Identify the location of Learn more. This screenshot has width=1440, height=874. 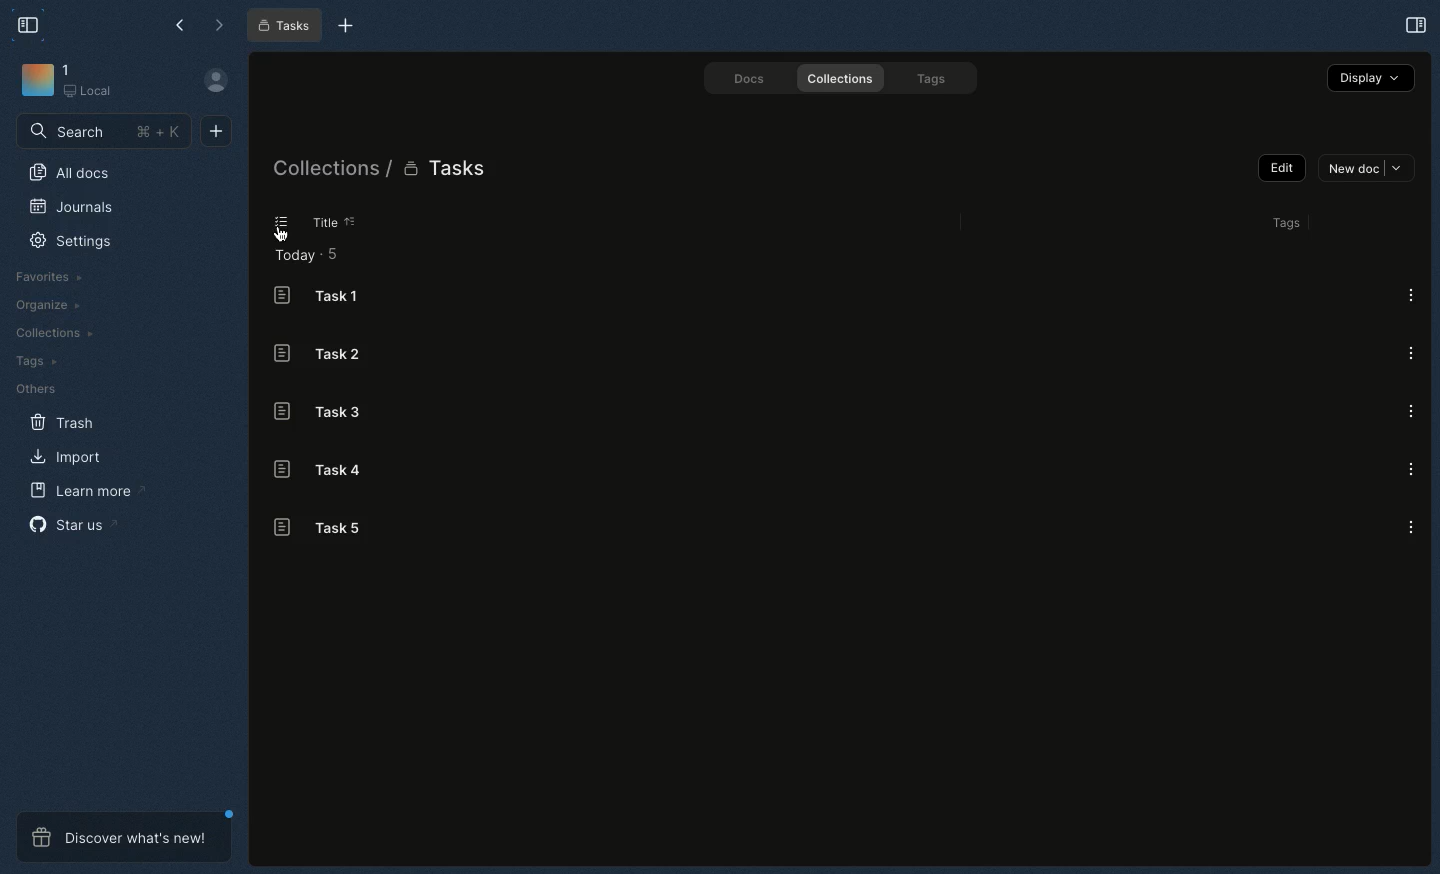
(84, 492).